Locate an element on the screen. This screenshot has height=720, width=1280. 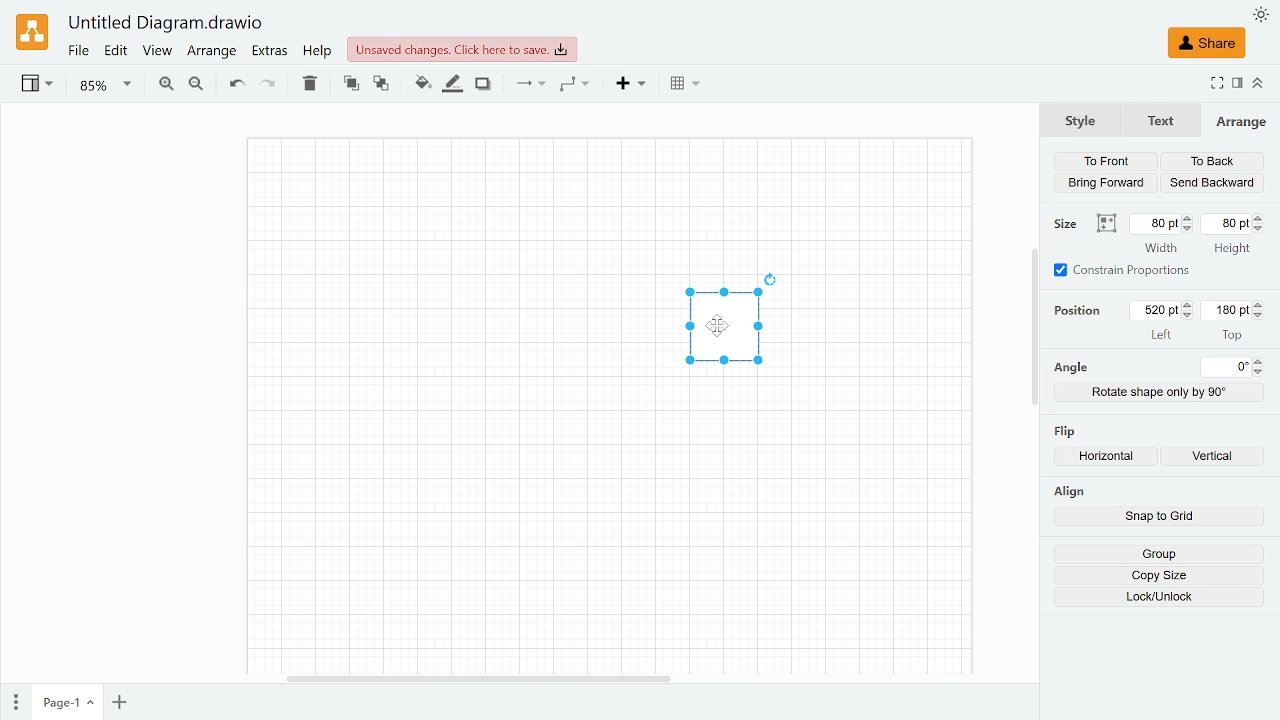
Vertical Scroll Bar is located at coordinates (1031, 325).